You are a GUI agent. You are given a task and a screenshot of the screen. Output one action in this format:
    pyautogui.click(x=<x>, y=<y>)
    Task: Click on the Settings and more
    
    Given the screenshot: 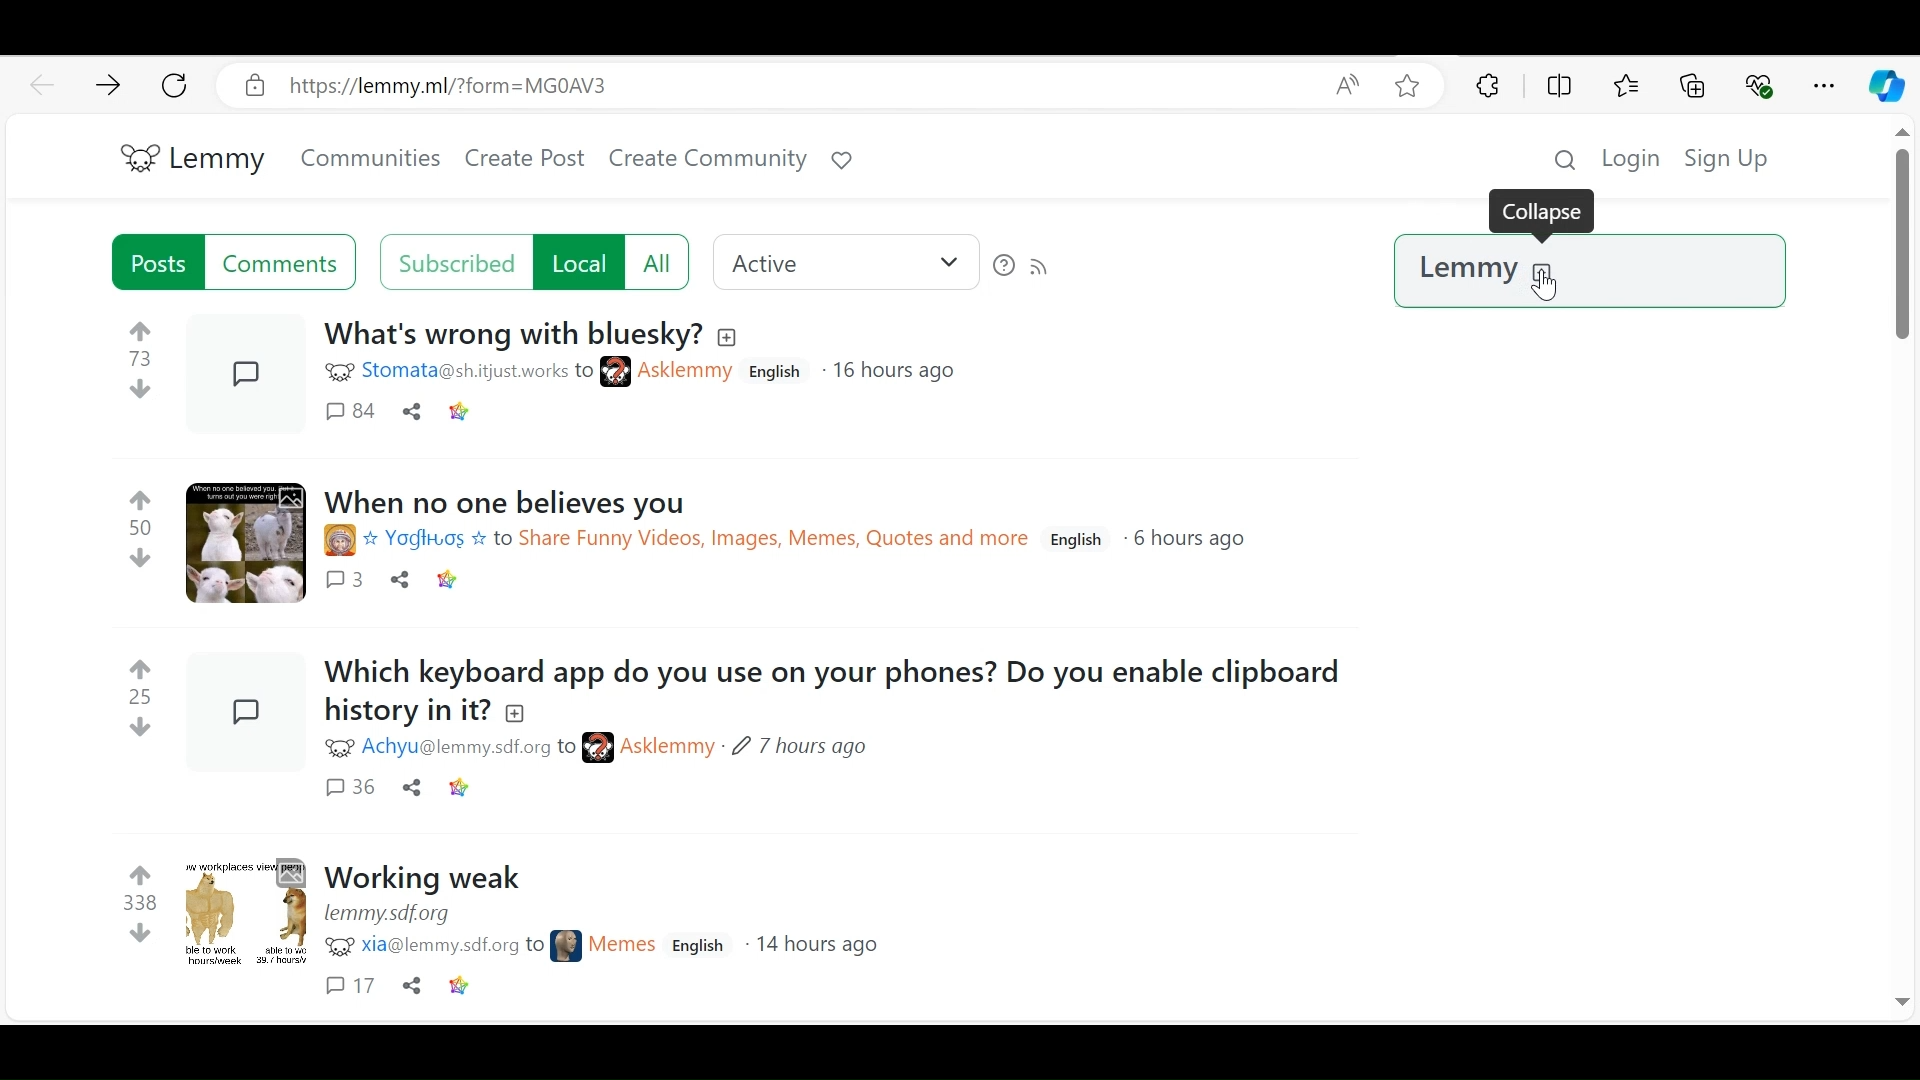 What is the action you would take?
    pyautogui.click(x=1827, y=85)
    